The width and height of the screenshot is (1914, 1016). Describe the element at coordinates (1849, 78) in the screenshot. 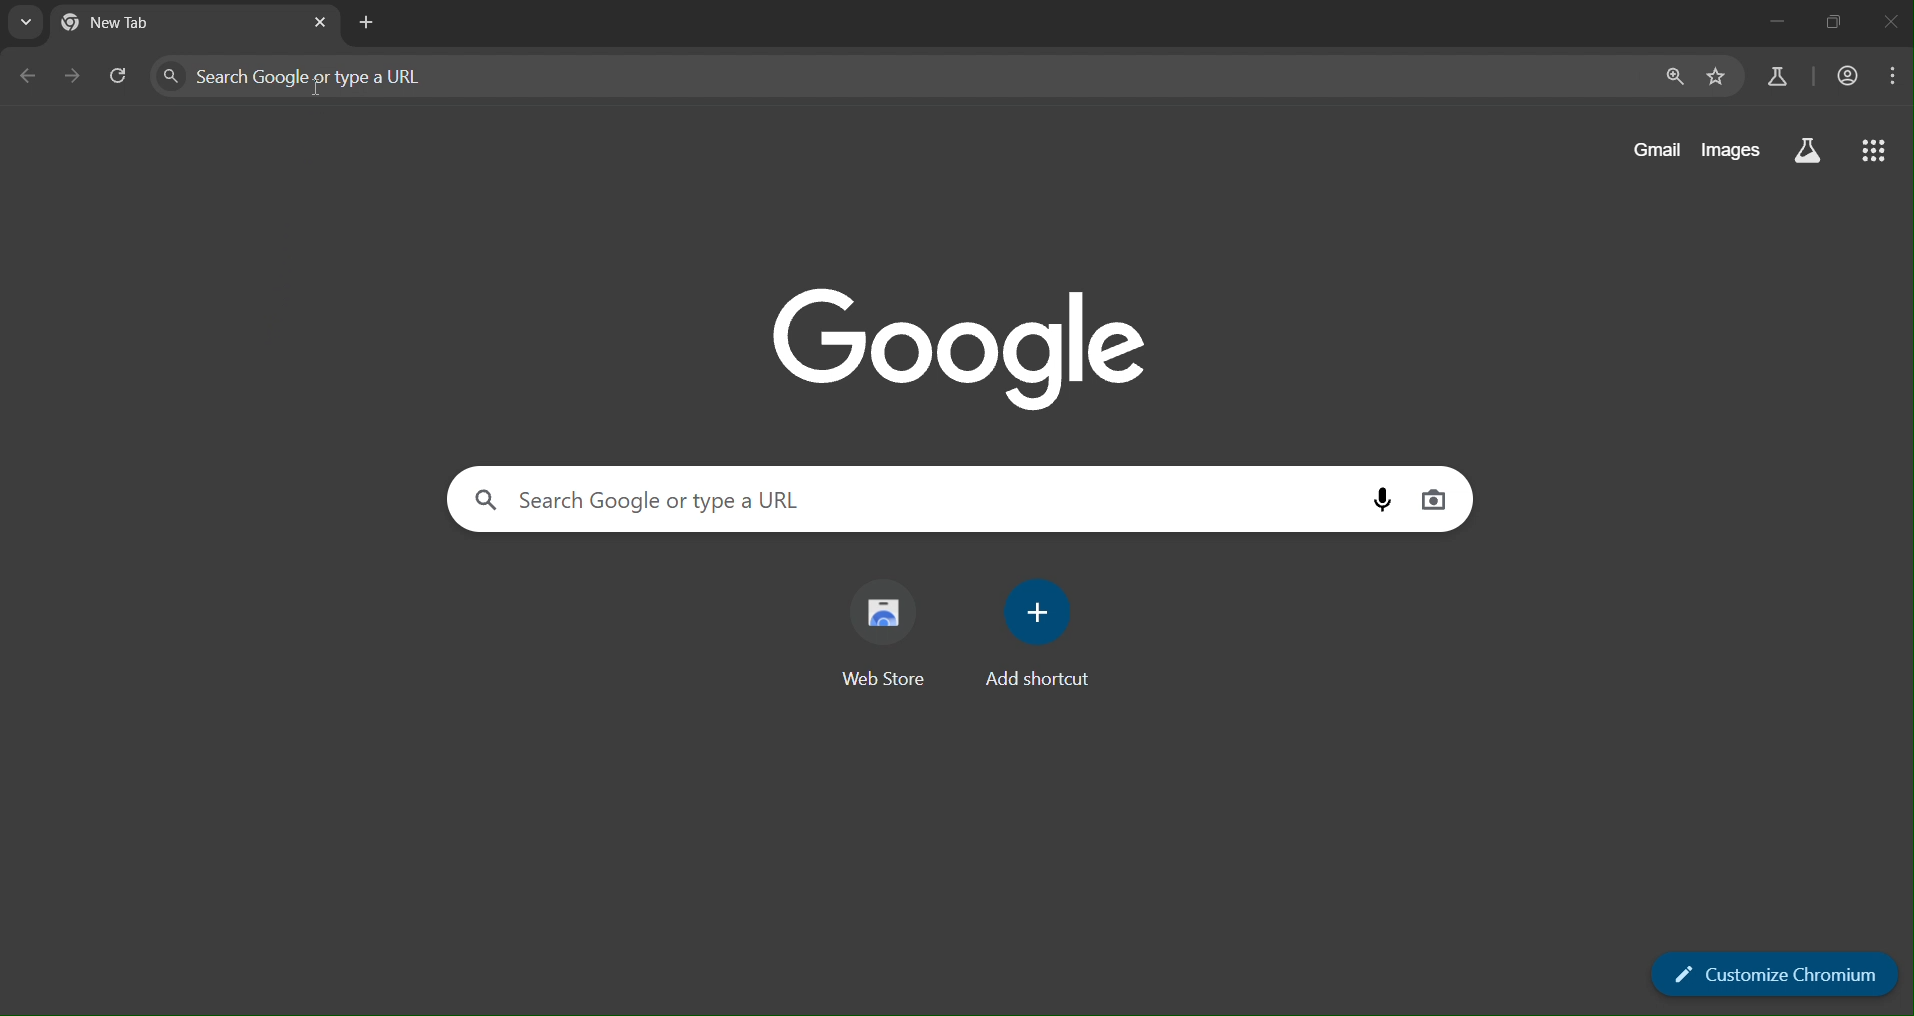

I see `account` at that location.